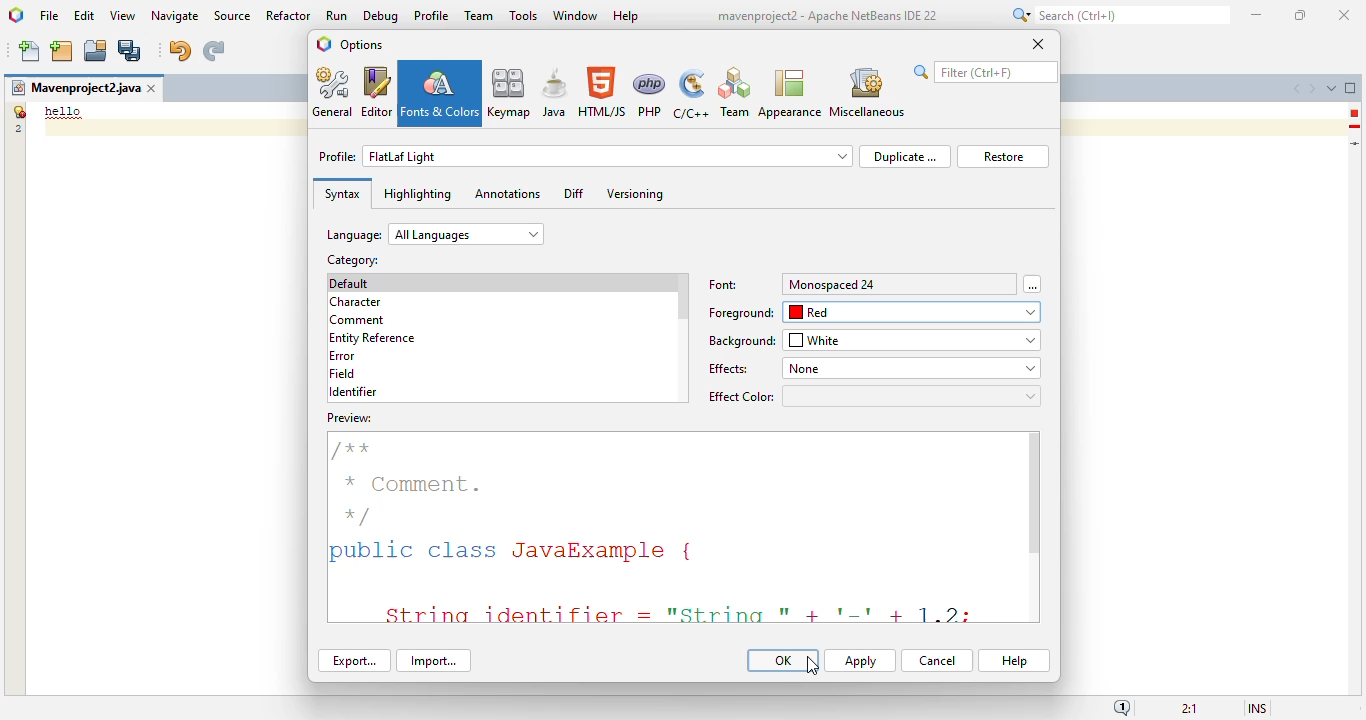 The width and height of the screenshot is (1366, 720). I want to click on title, so click(826, 16).